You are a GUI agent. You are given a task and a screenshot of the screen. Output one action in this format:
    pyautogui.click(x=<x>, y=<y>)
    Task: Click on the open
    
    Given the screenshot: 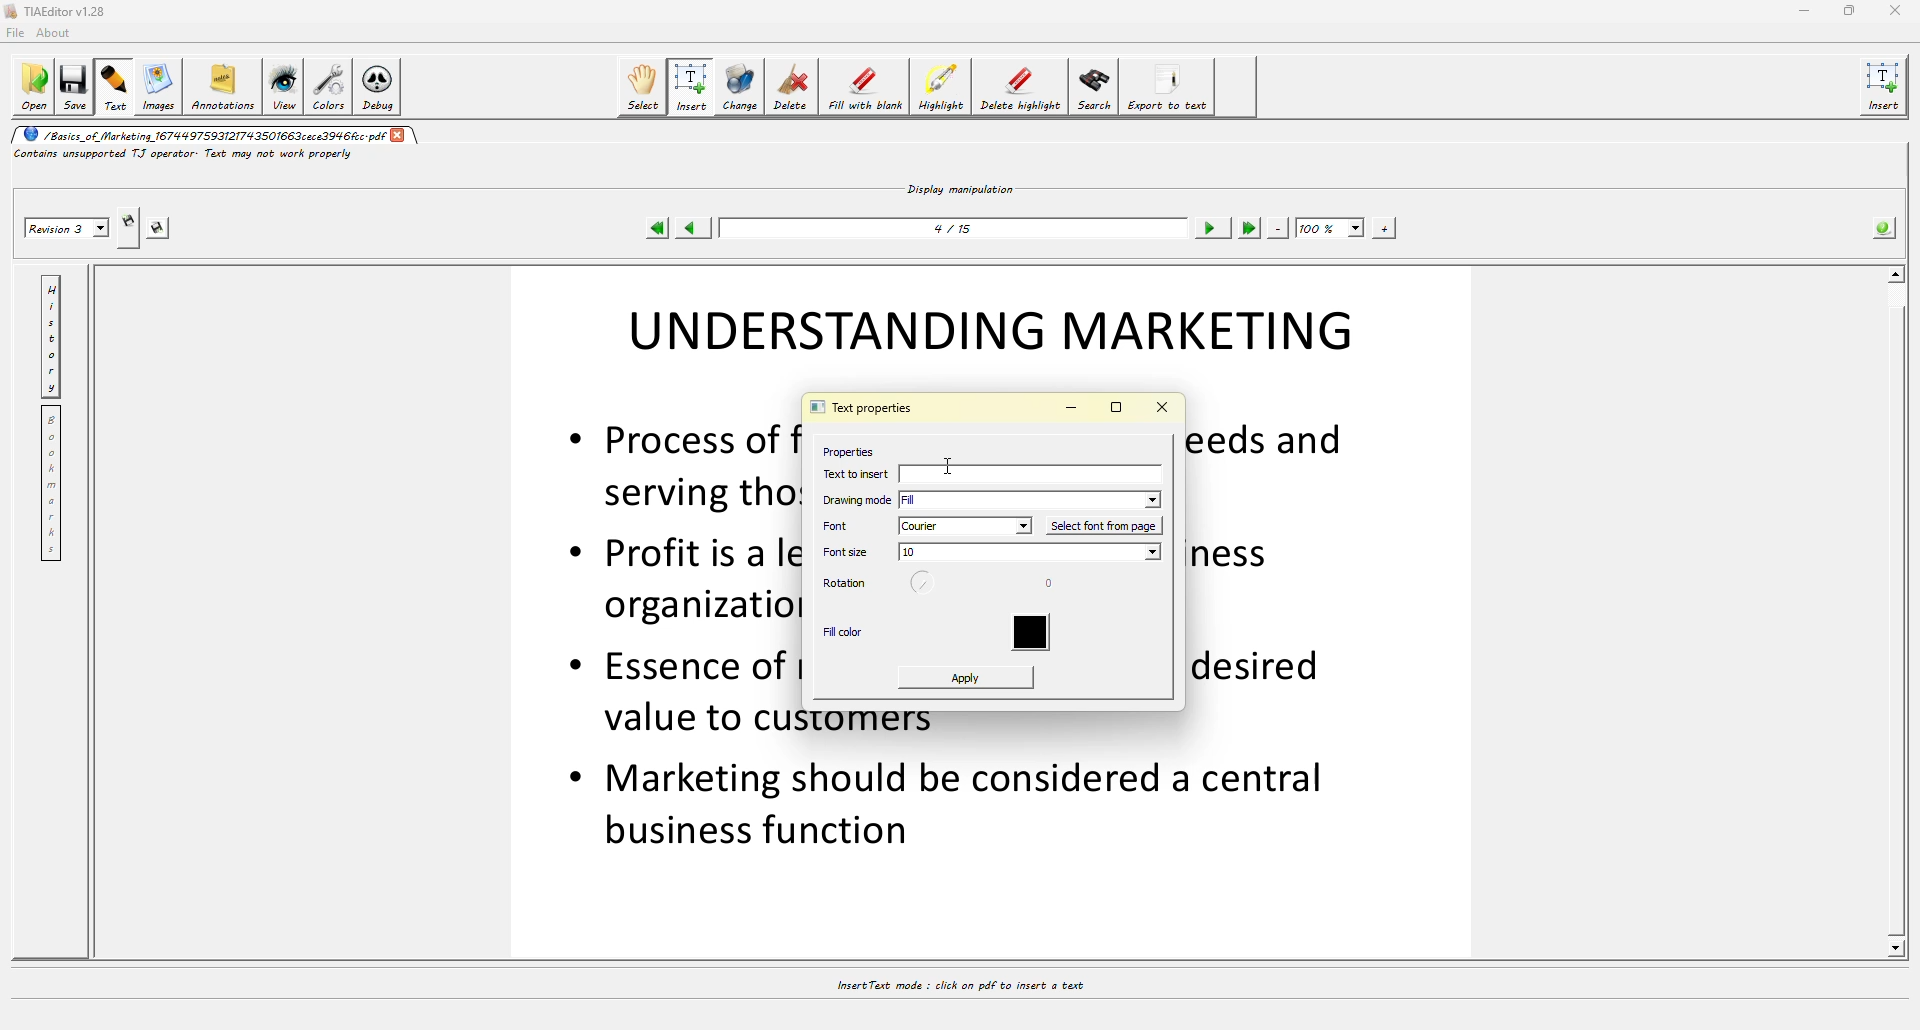 What is the action you would take?
    pyautogui.click(x=36, y=87)
    